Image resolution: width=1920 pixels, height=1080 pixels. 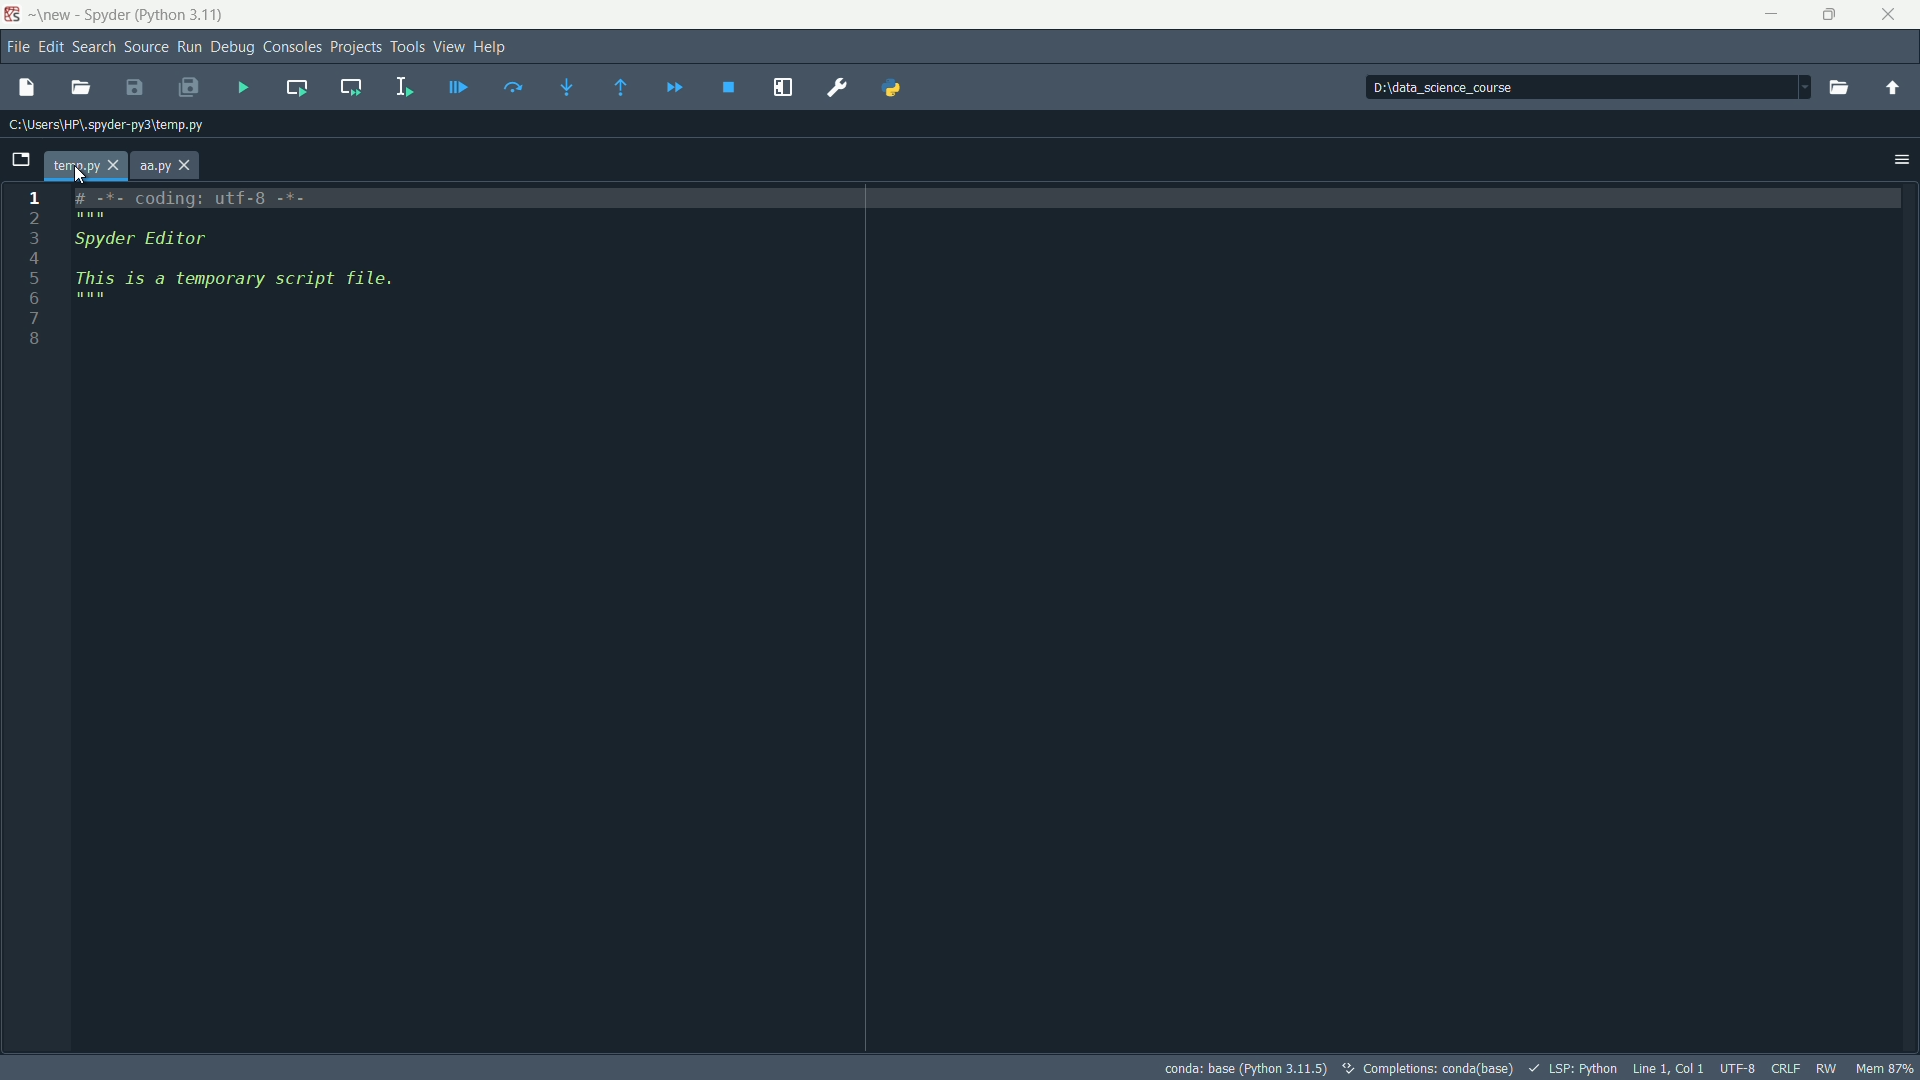 What do you see at coordinates (186, 86) in the screenshot?
I see `save all files` at bounding box center [186, 86].